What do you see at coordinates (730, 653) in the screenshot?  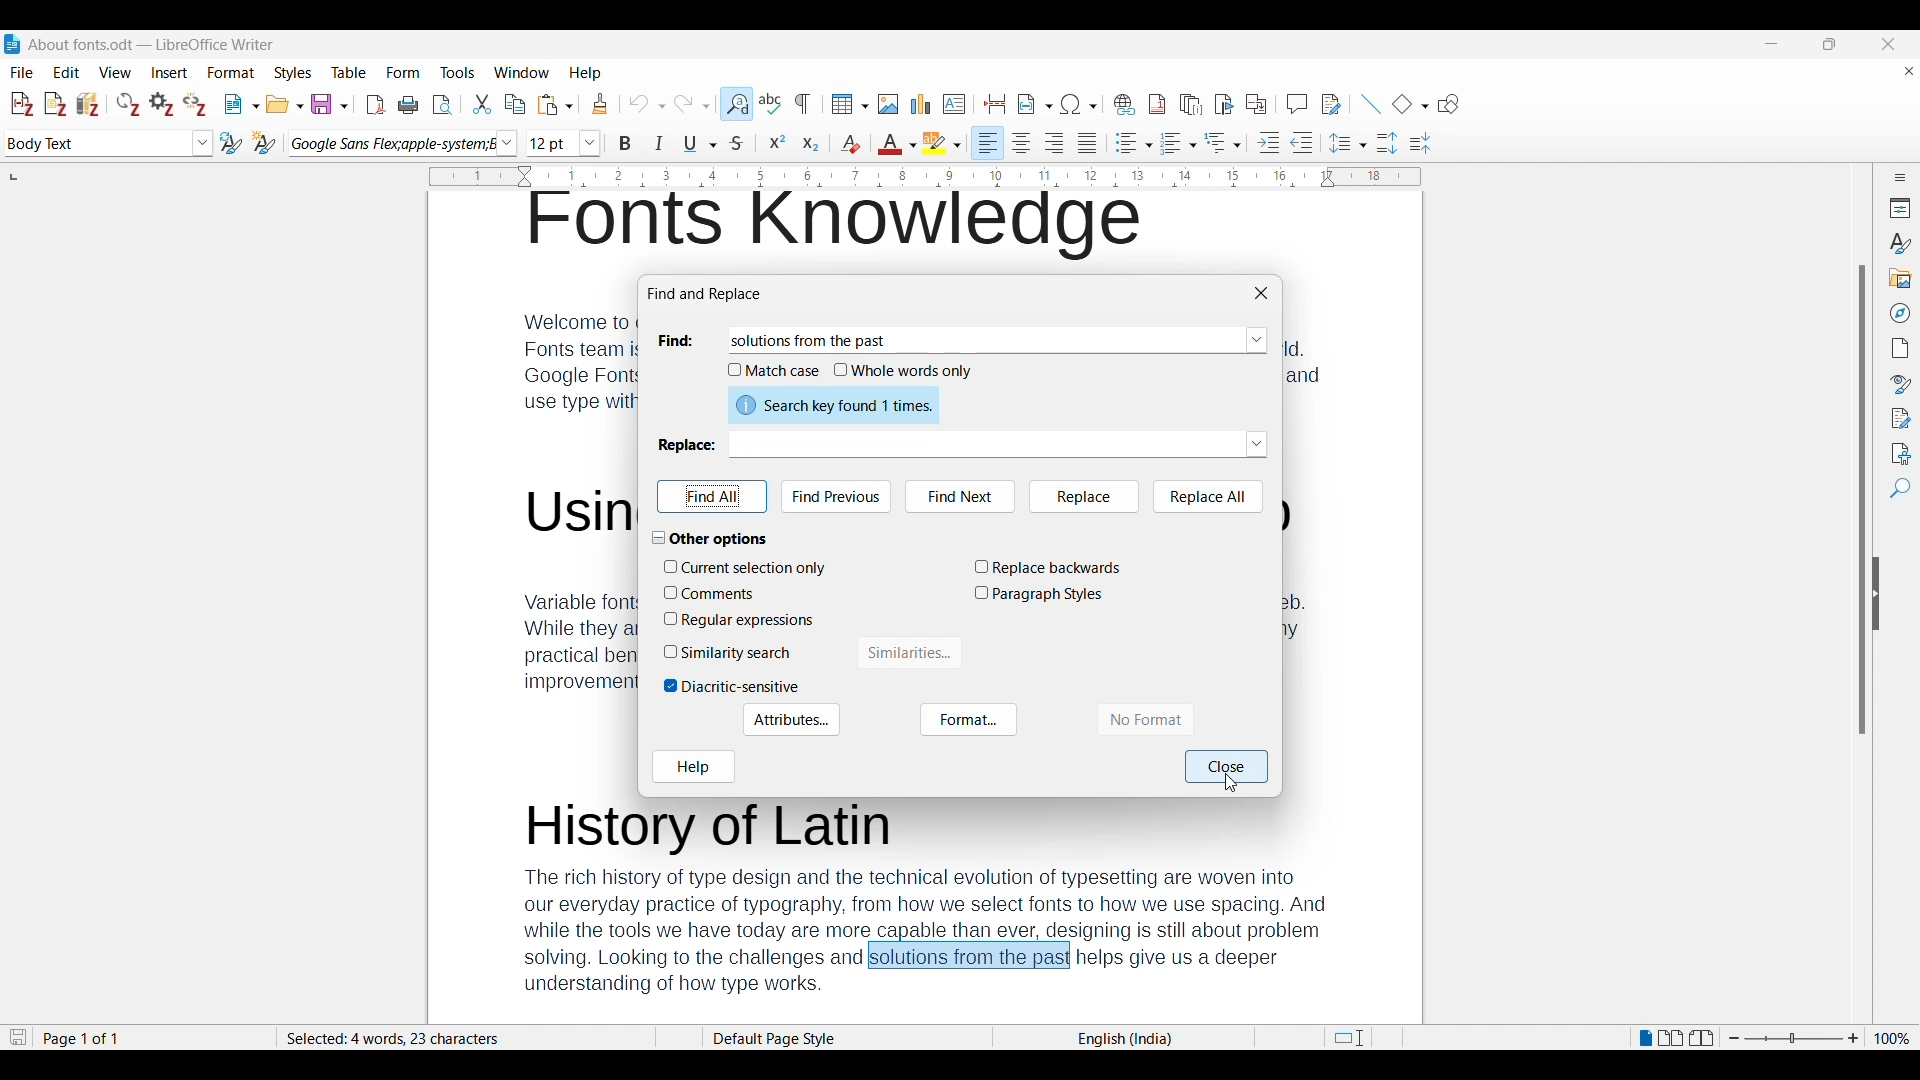 I see `Toggle for Similarity search` at bounding box center [730, 653].